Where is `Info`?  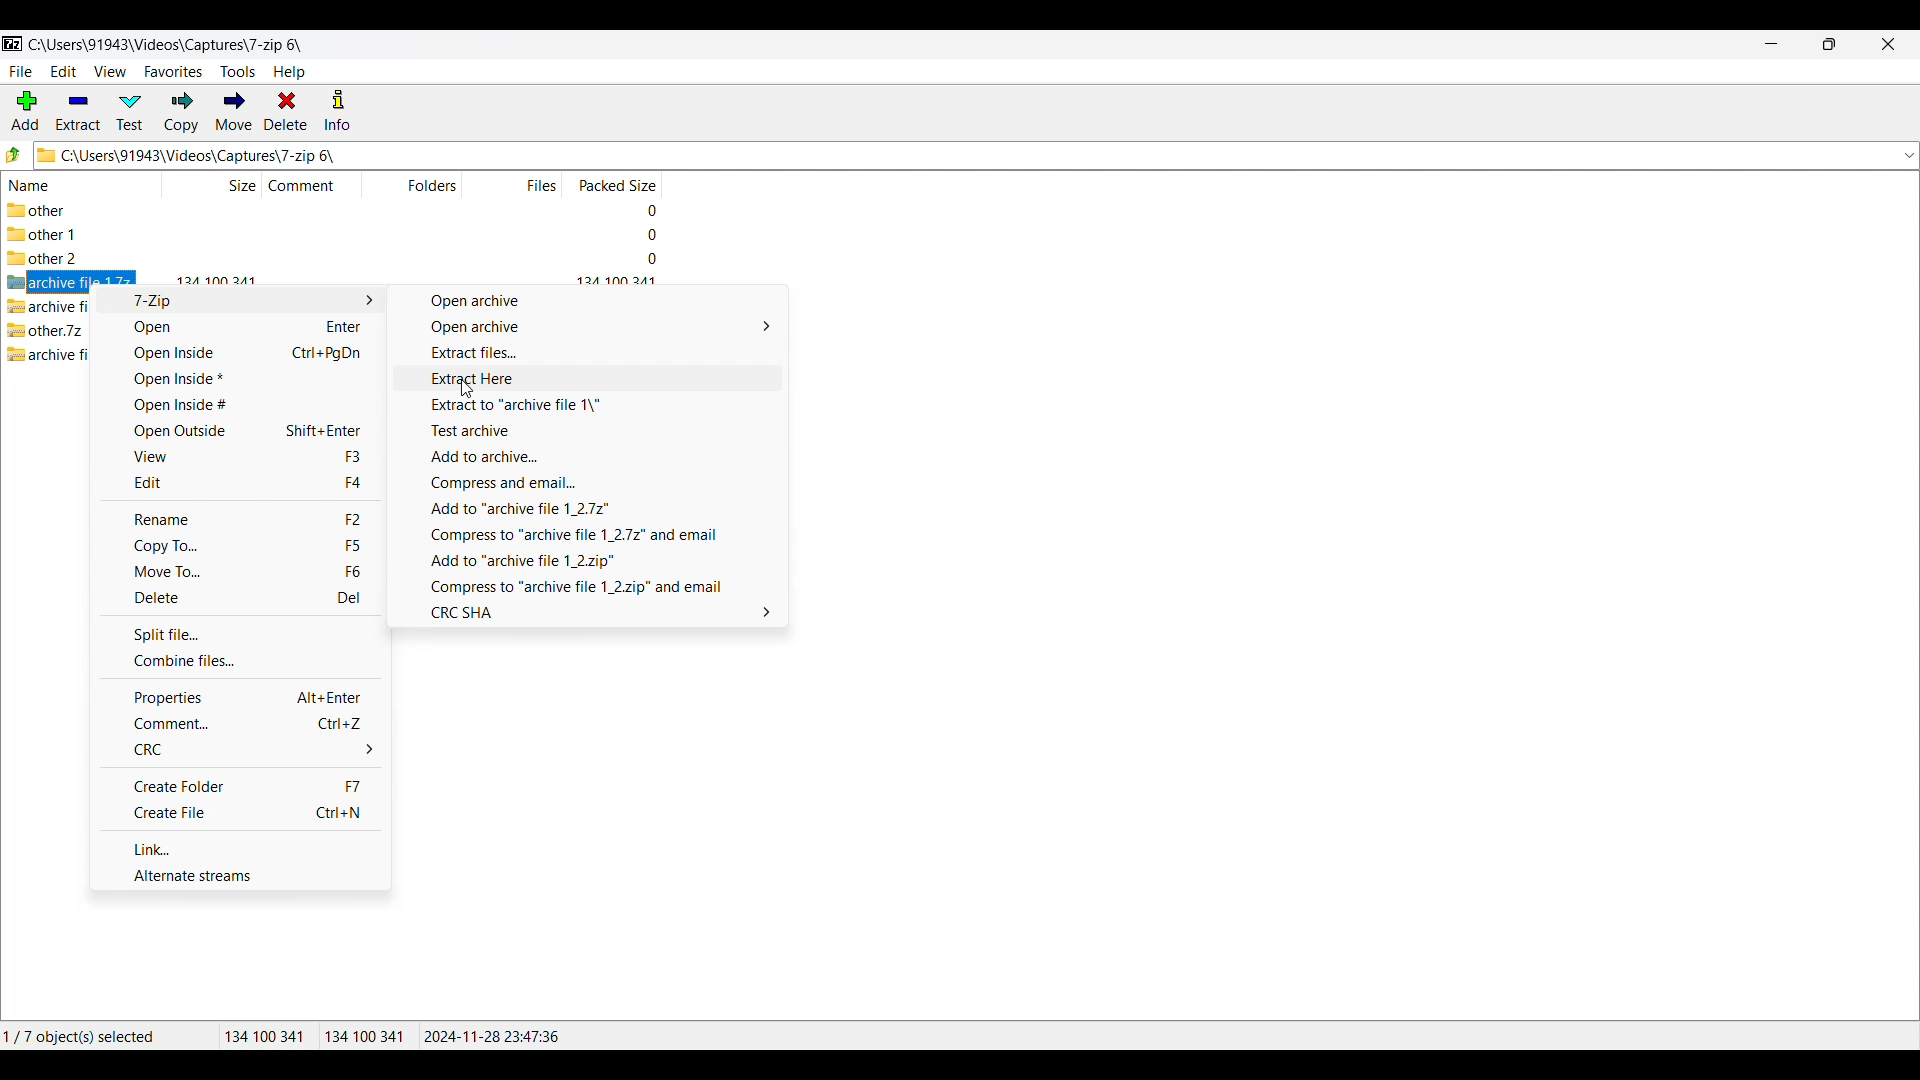
Info is located at coordinates (337, 109).